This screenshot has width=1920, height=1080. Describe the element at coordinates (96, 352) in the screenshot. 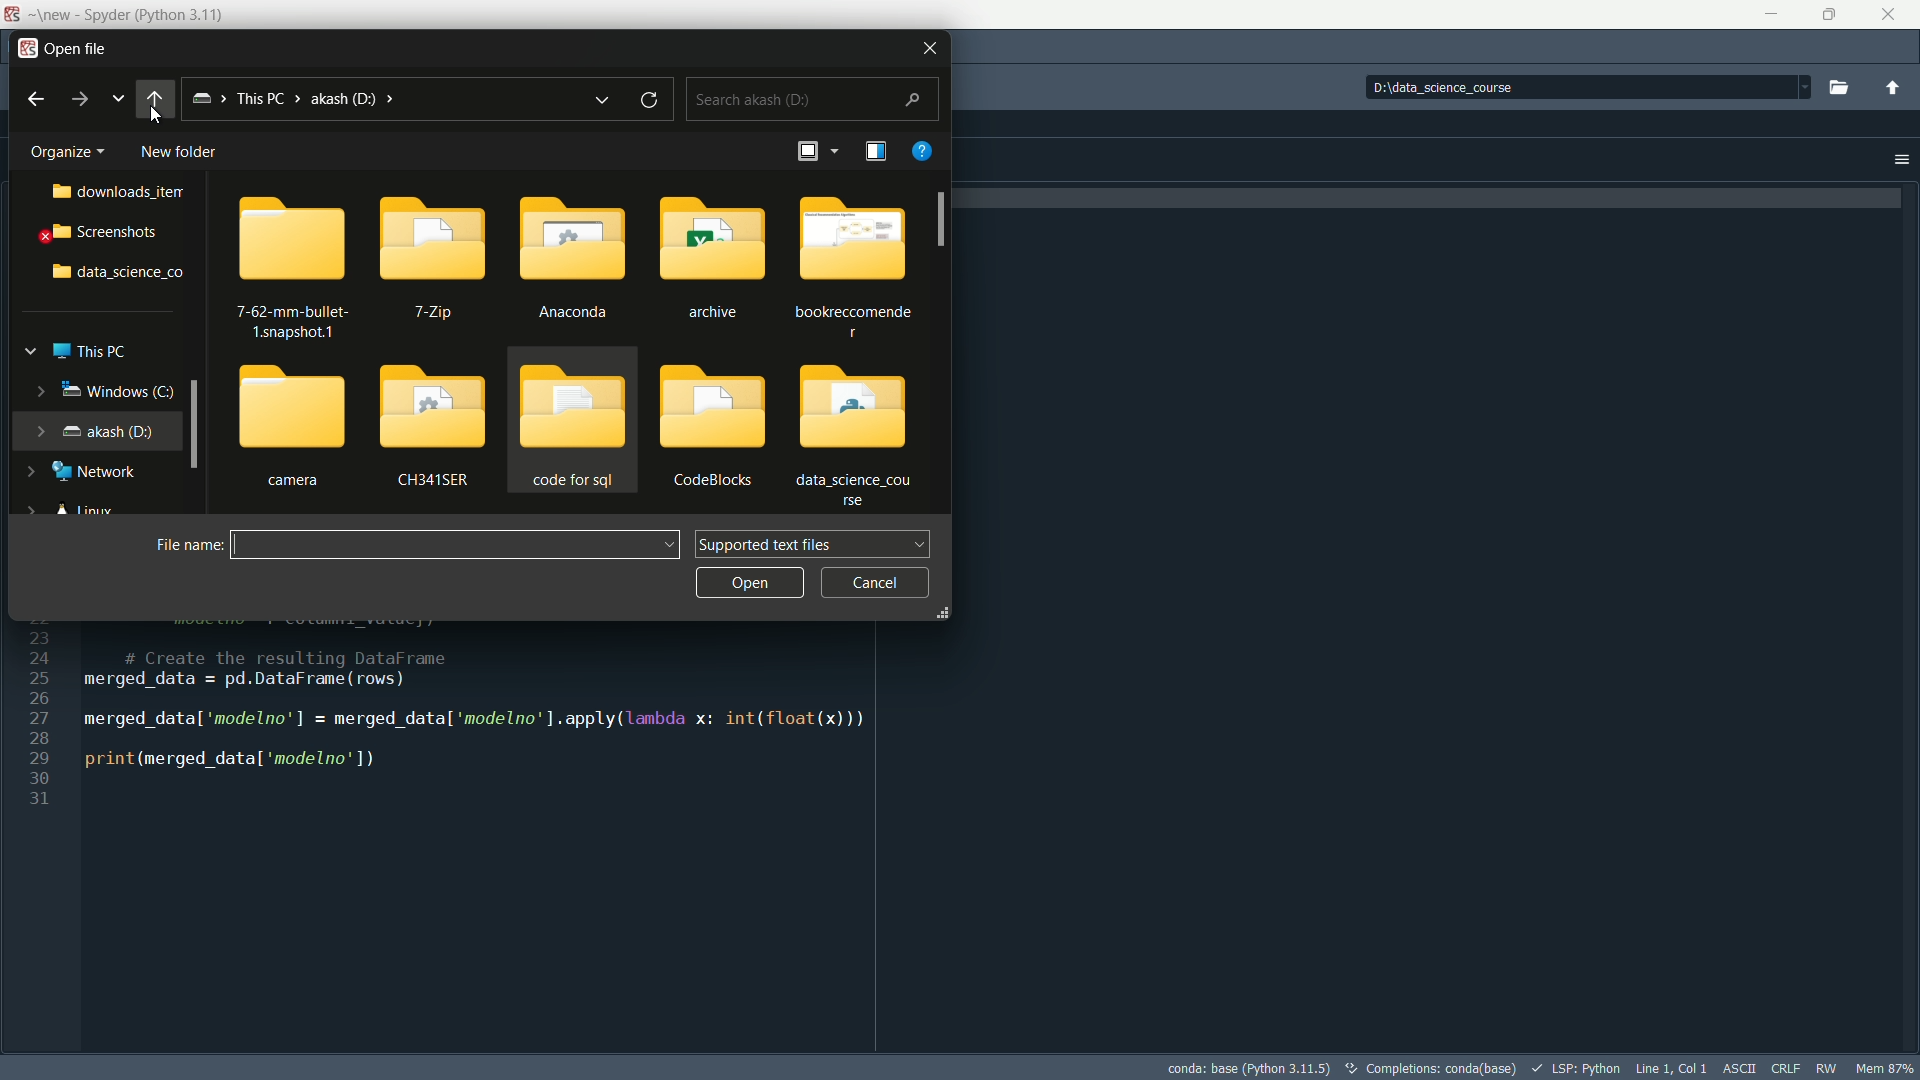

I see `this pc` at that location.